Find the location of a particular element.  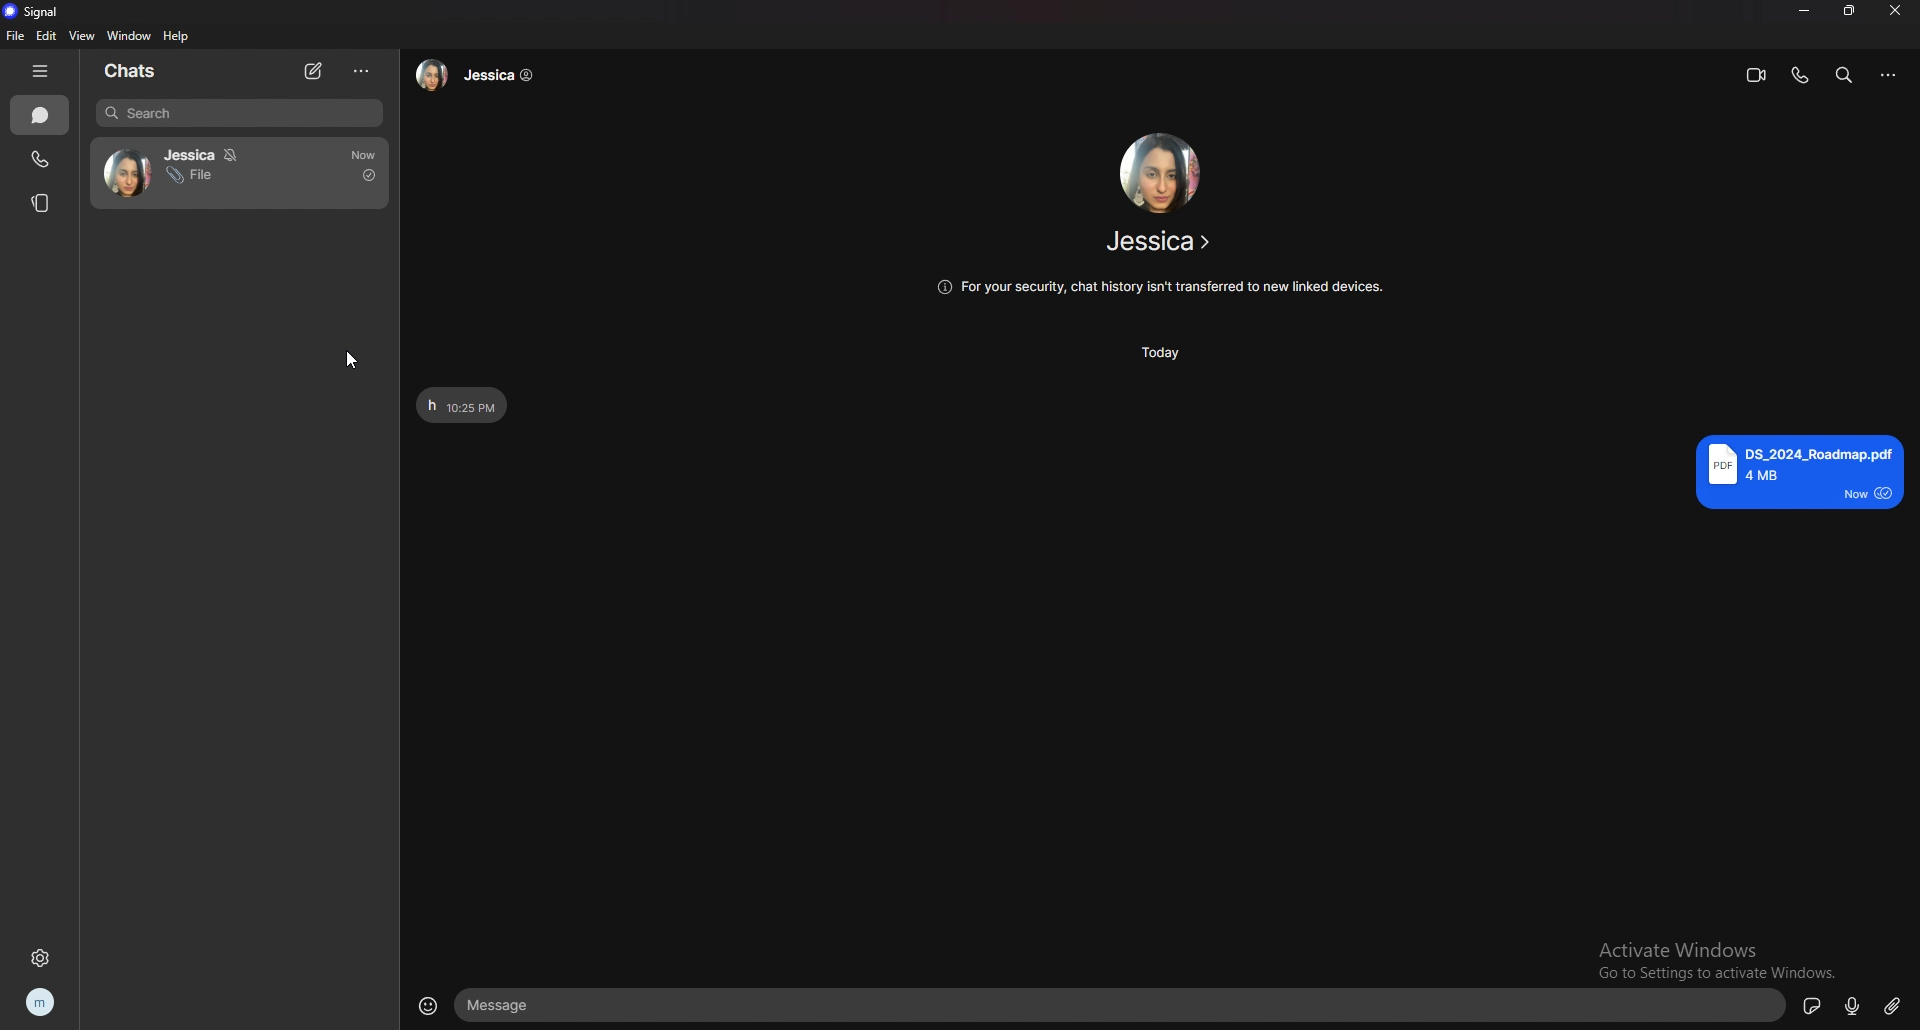

search is located at coordinates (239, 113).